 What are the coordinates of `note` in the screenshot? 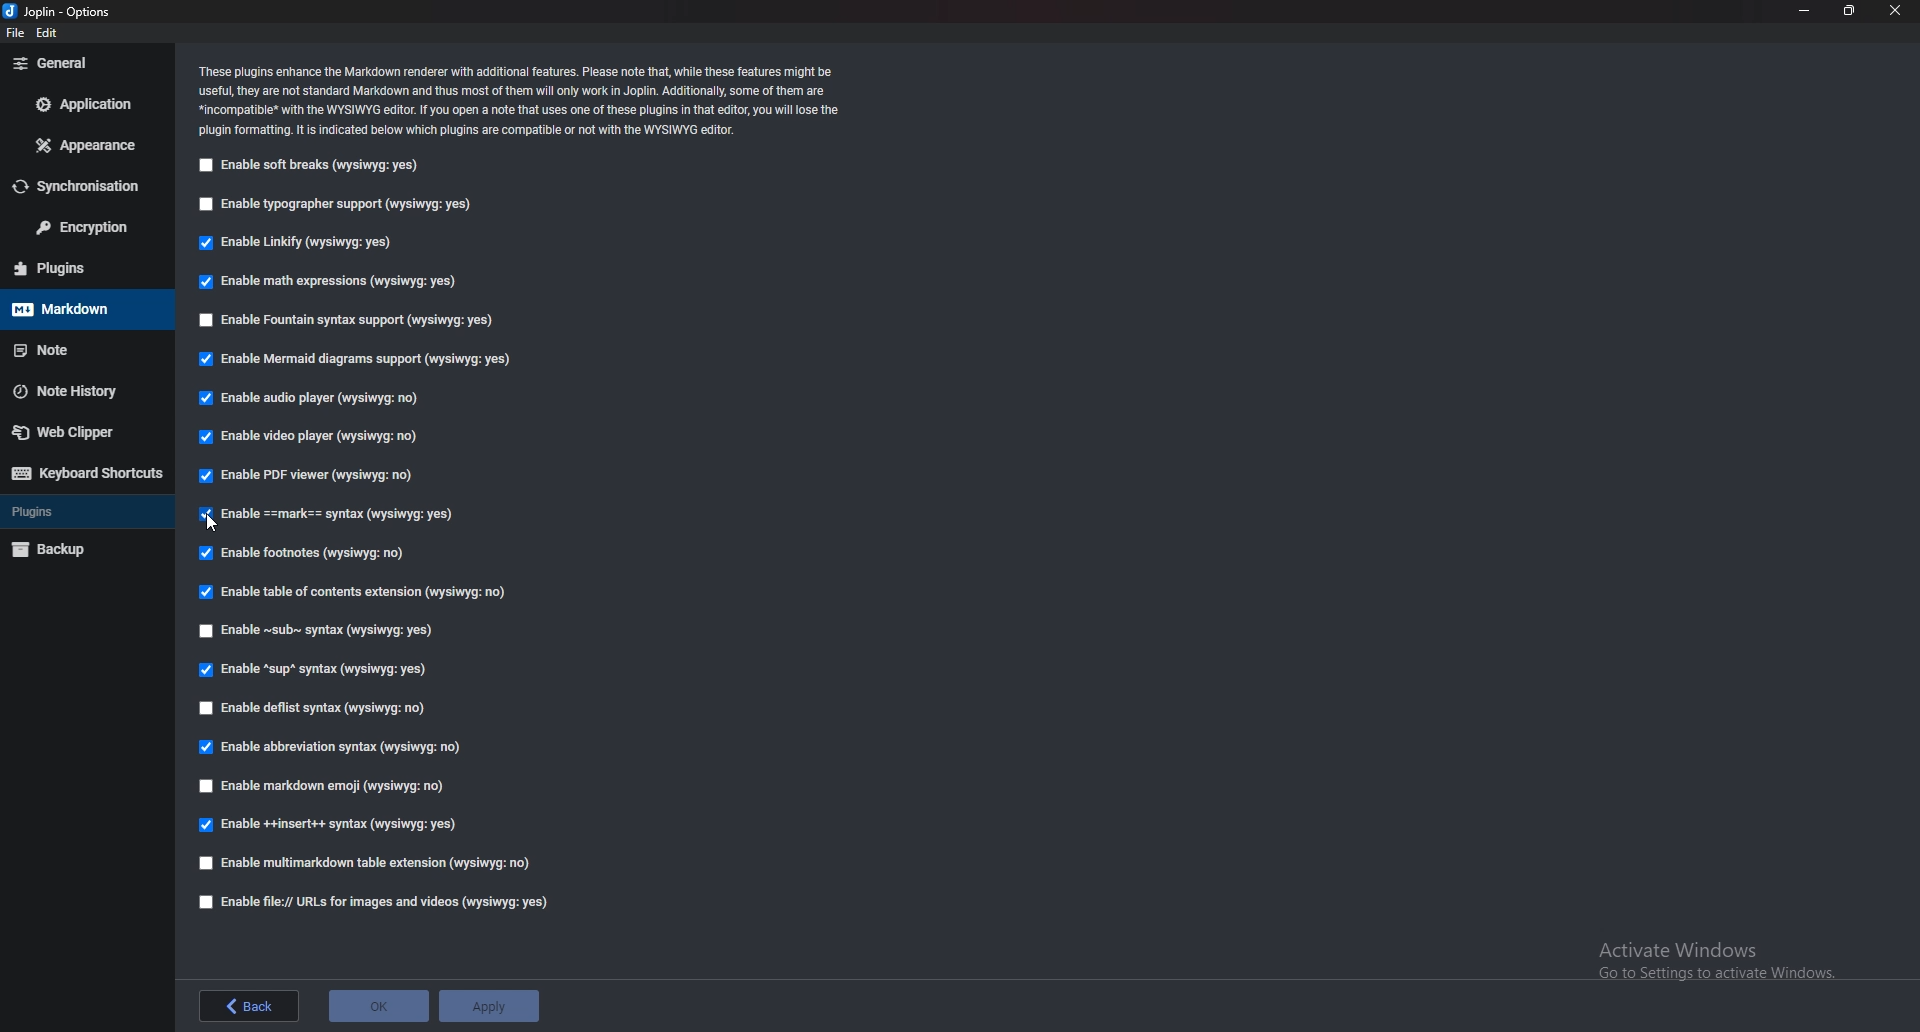 It's located at (82, 349).